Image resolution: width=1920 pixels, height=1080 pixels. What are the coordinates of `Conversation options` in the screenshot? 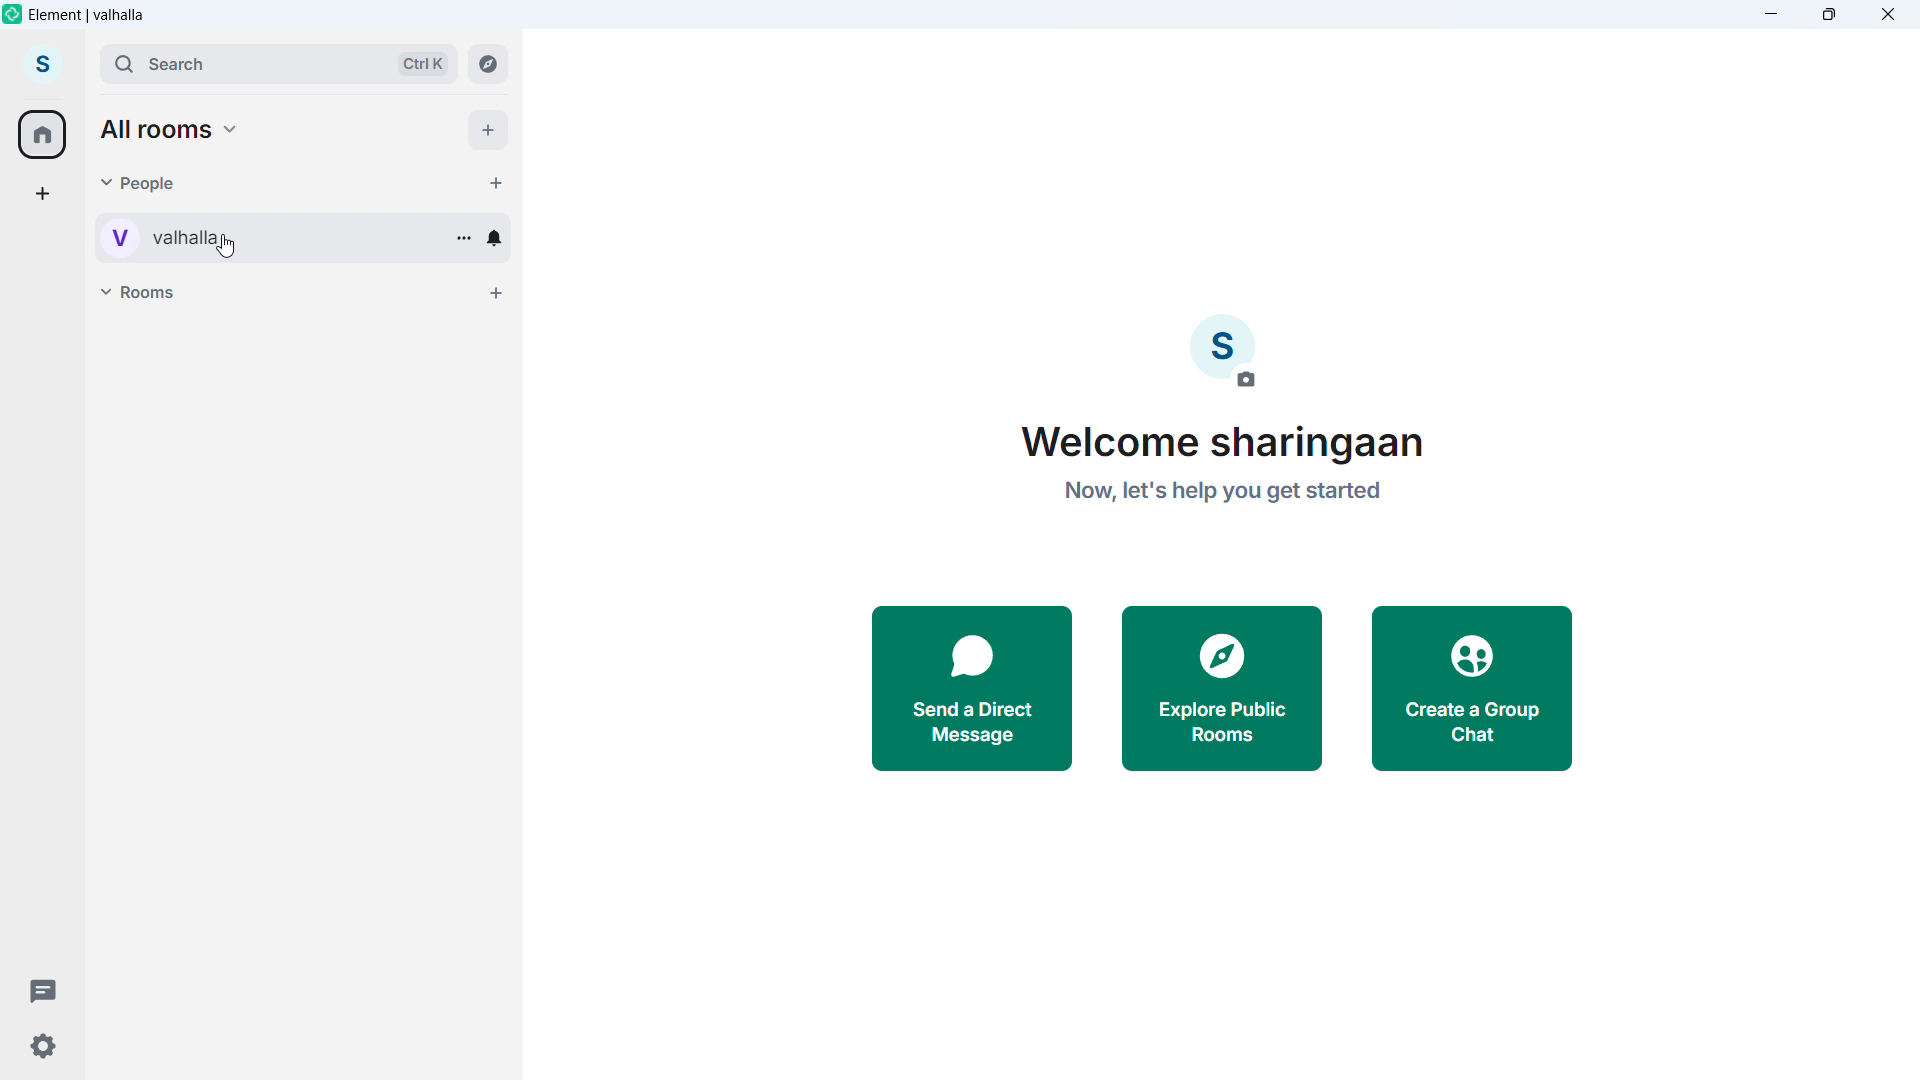 It's located at (462, 236).